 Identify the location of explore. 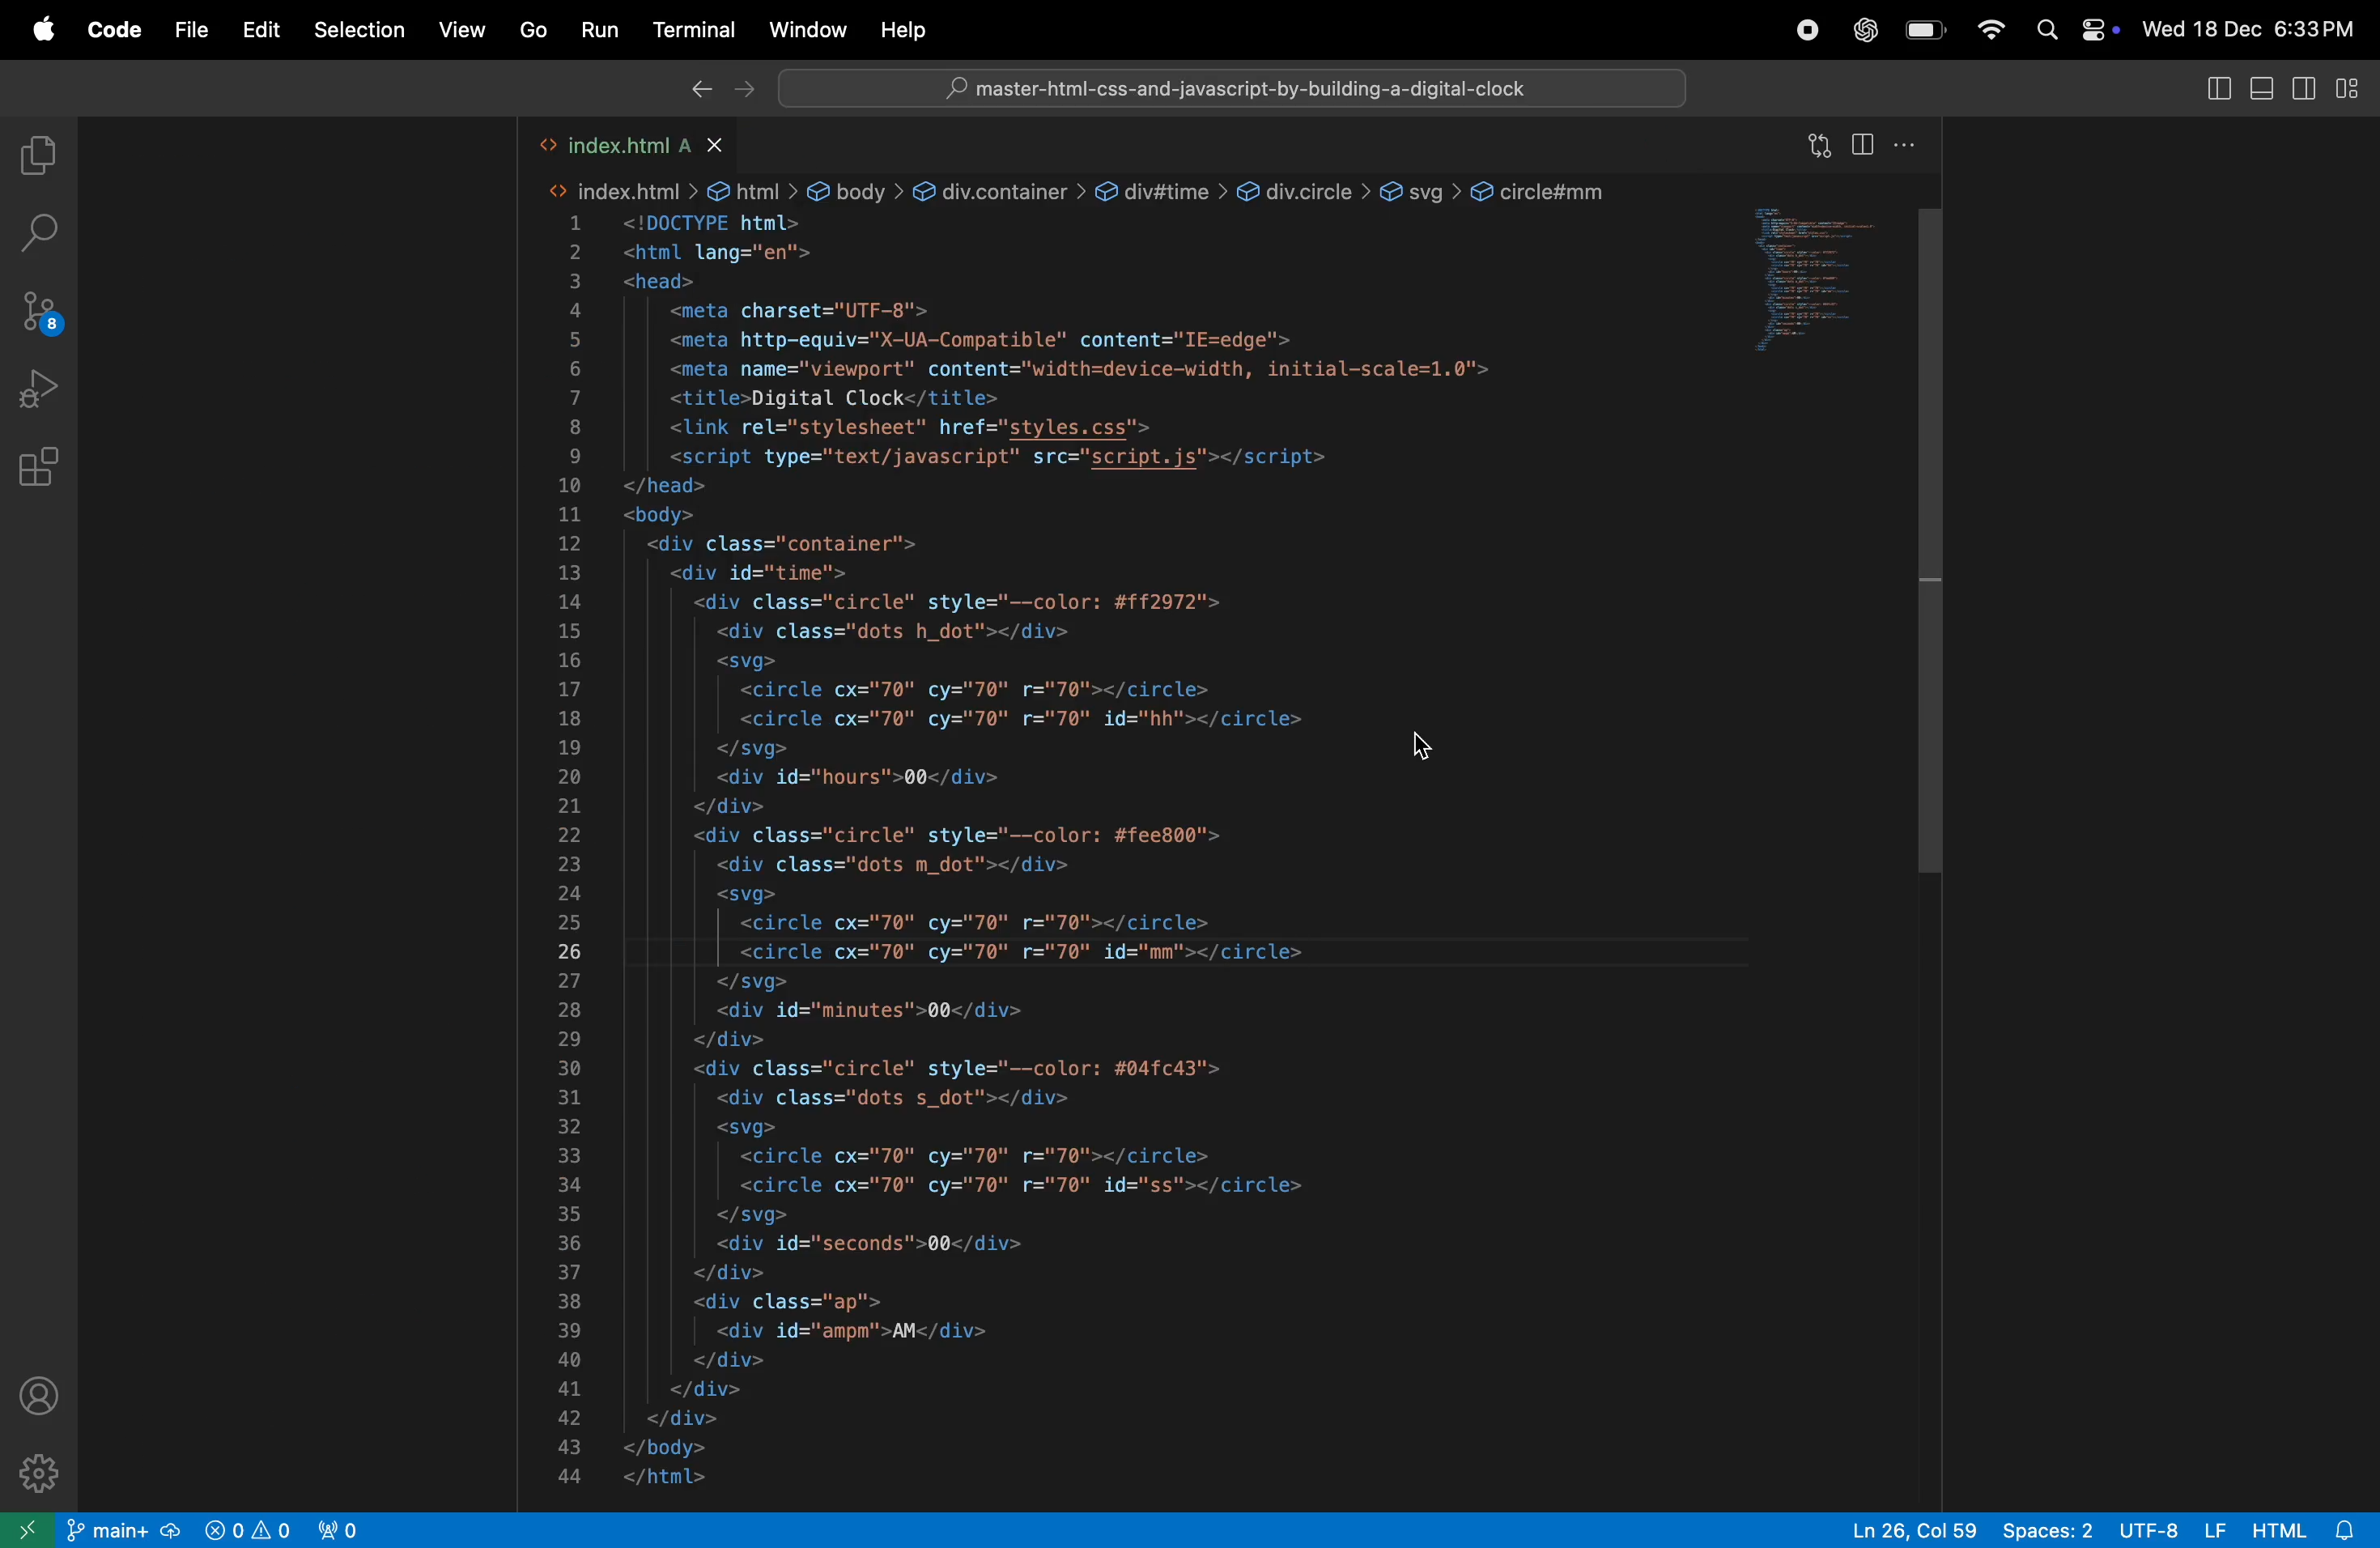
(42, 156).